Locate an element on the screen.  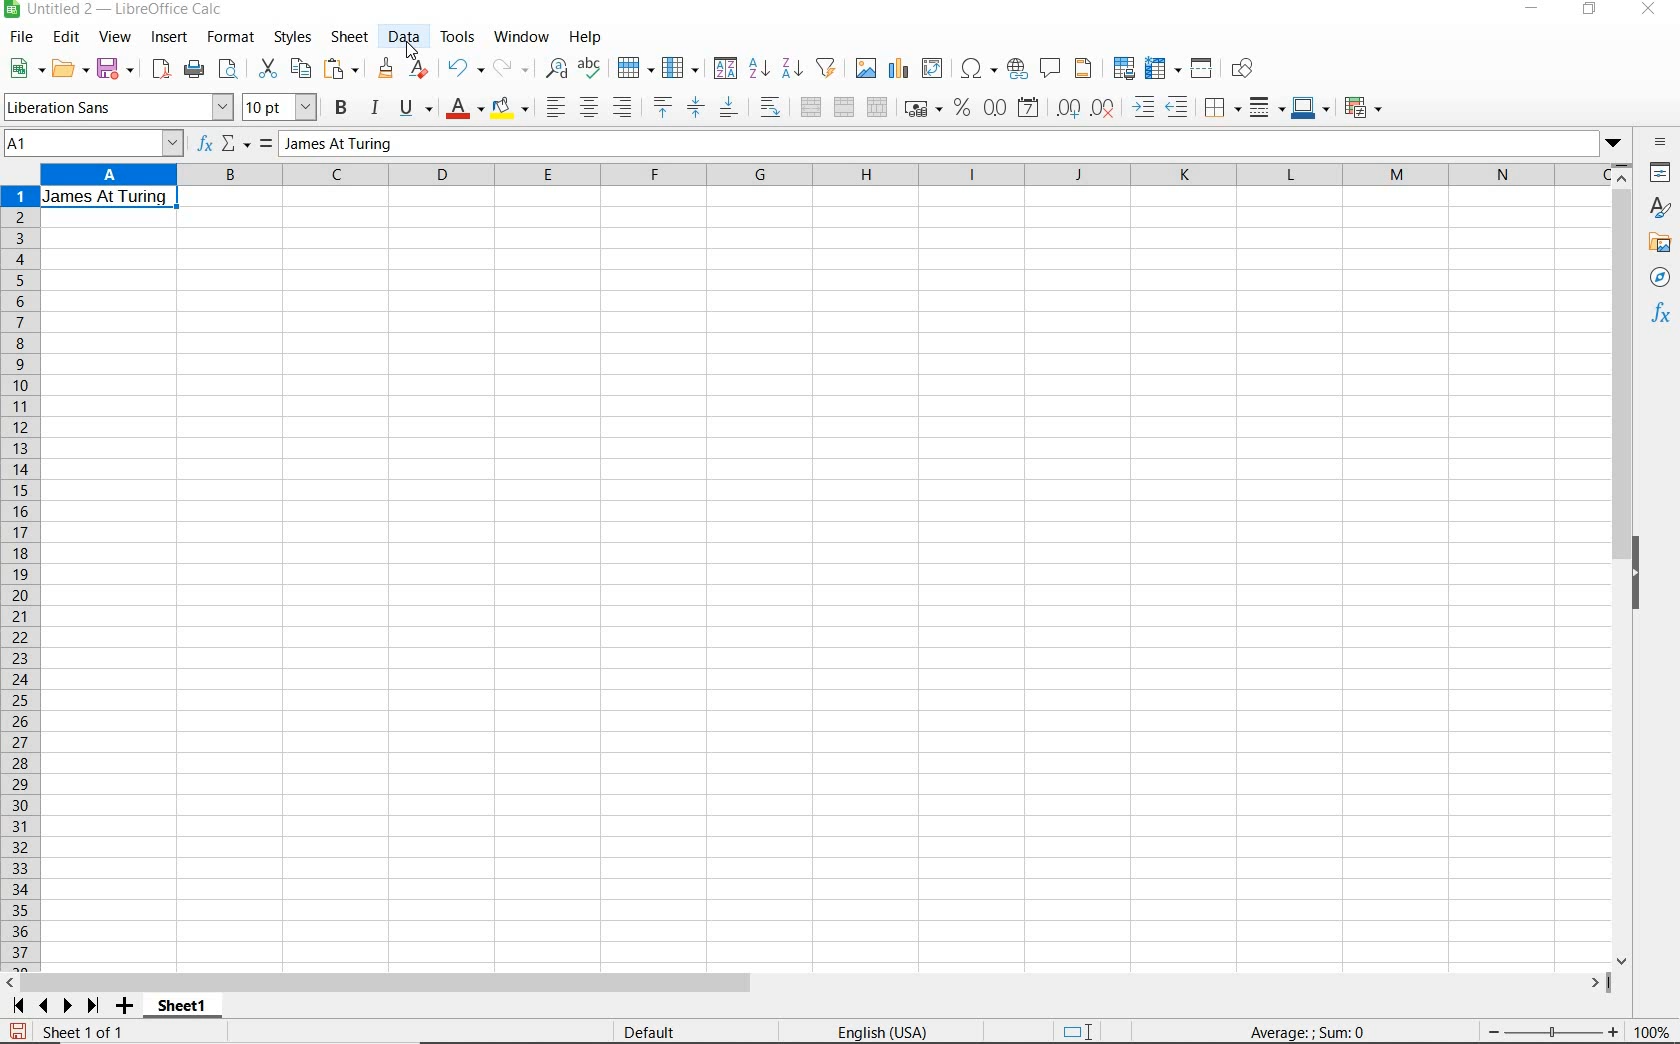
formula is located at coordinates (1303, 1031).